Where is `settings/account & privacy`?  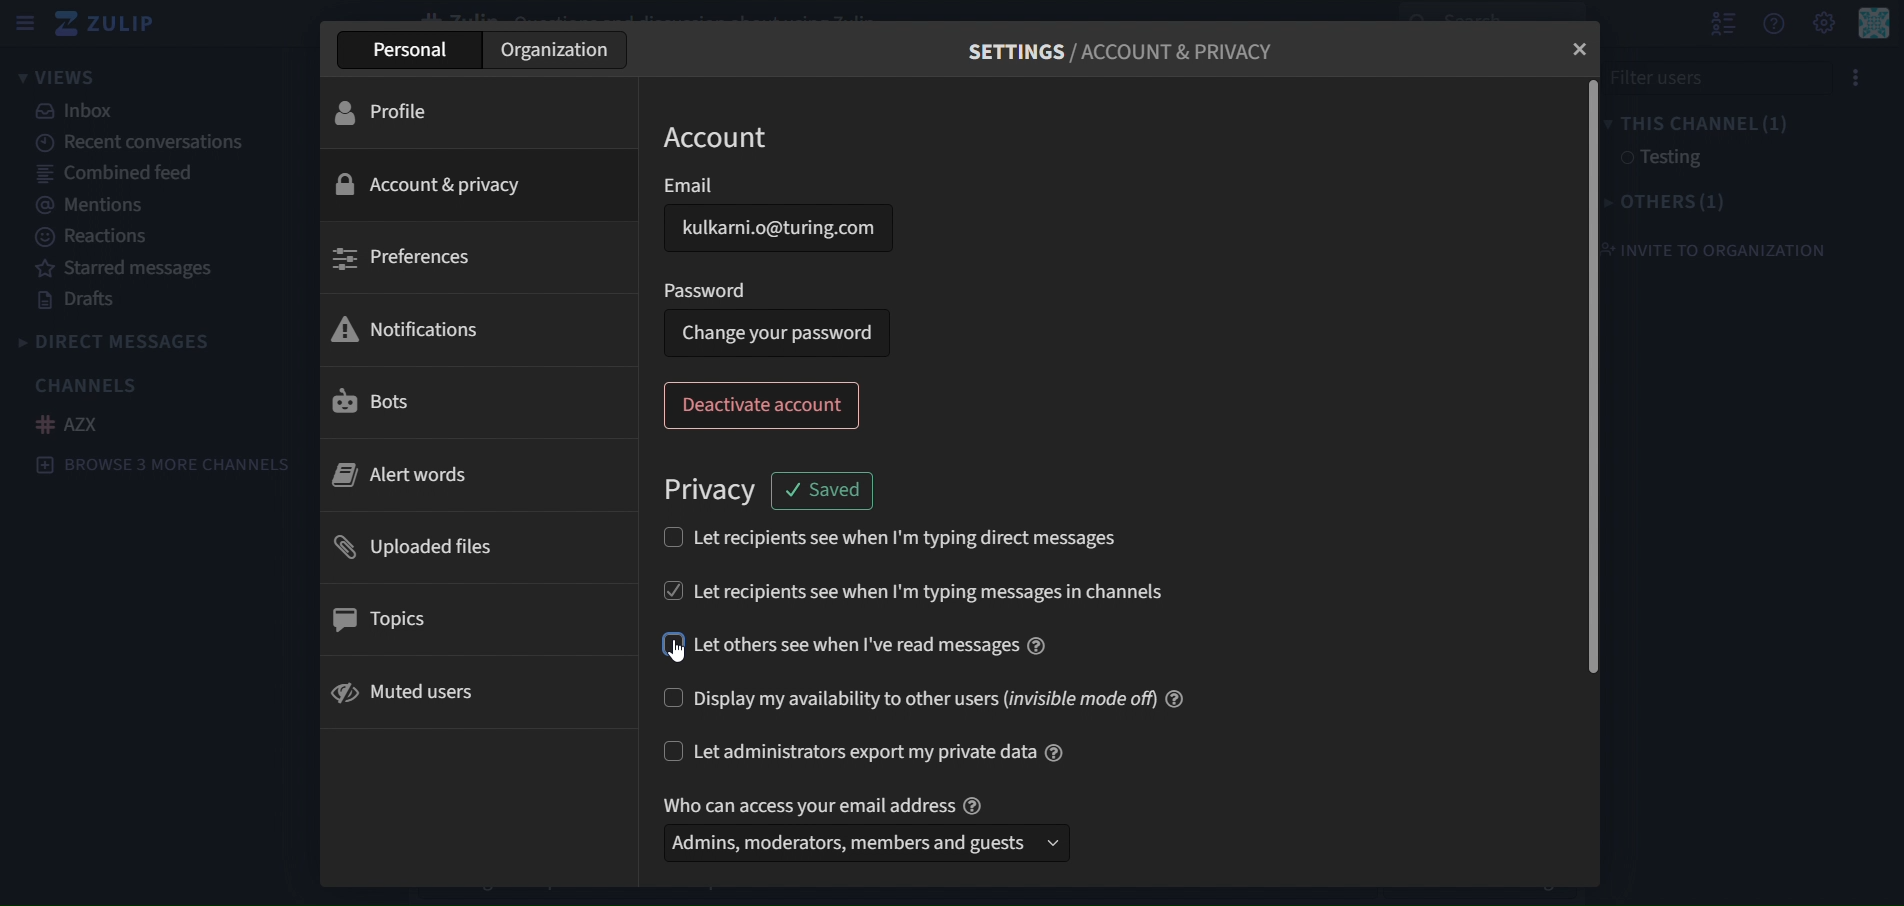
settings/account & privacy is located at coordinates (1116, 55).